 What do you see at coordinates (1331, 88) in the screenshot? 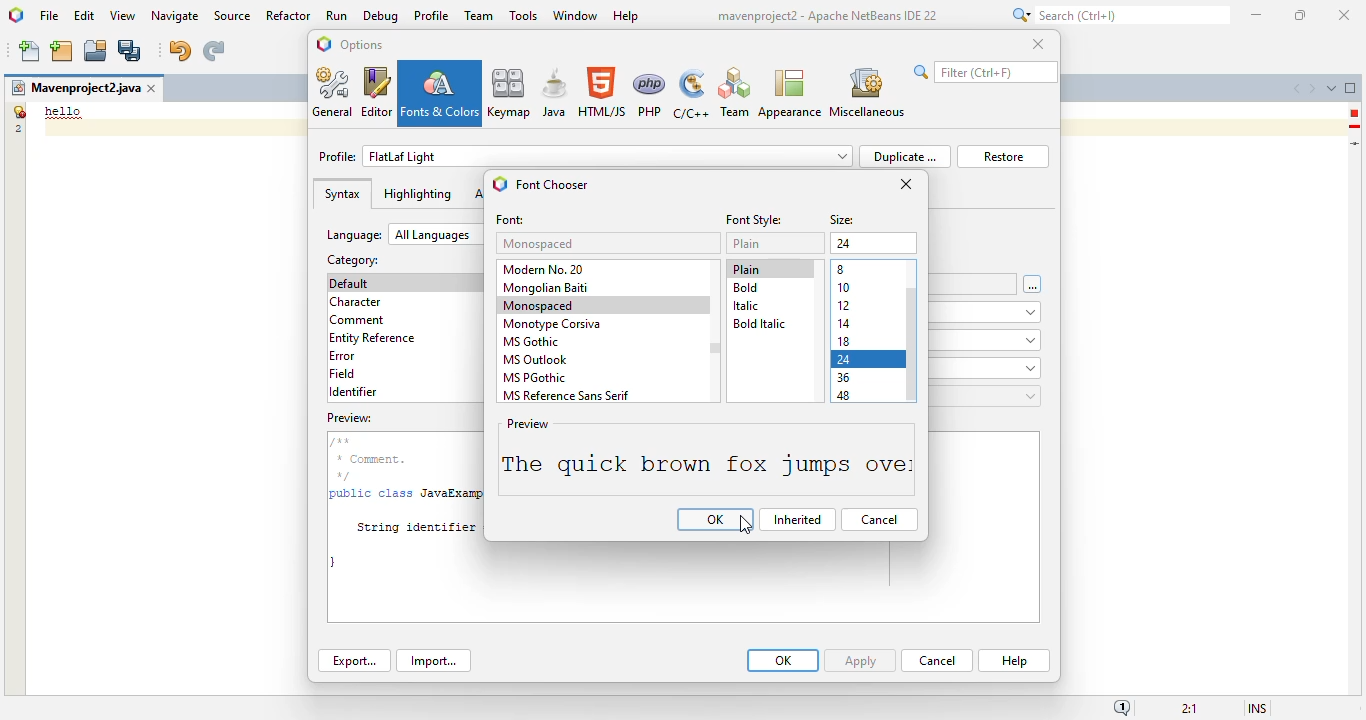
I see `show opened documents list` at bounding box center [1331, 88].